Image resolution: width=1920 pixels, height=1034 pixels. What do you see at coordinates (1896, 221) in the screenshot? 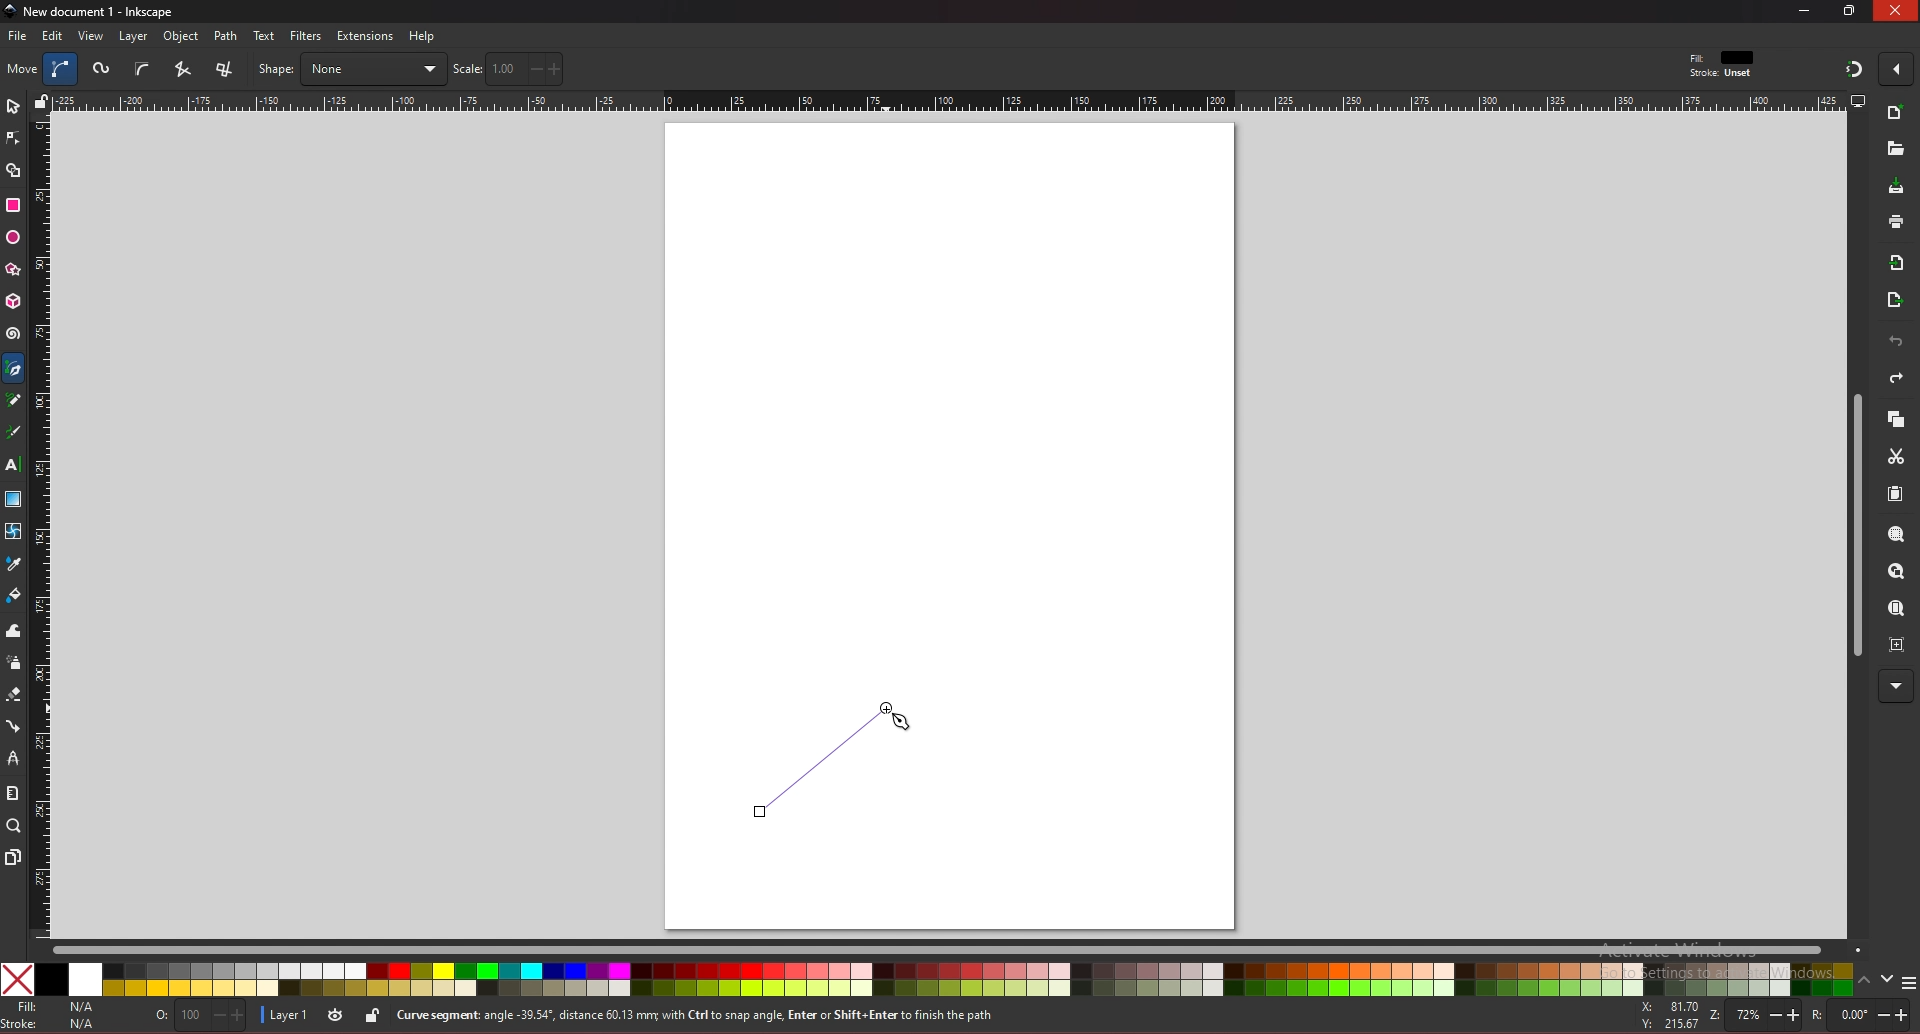
I see `print` at bounding box center [1896, 221].